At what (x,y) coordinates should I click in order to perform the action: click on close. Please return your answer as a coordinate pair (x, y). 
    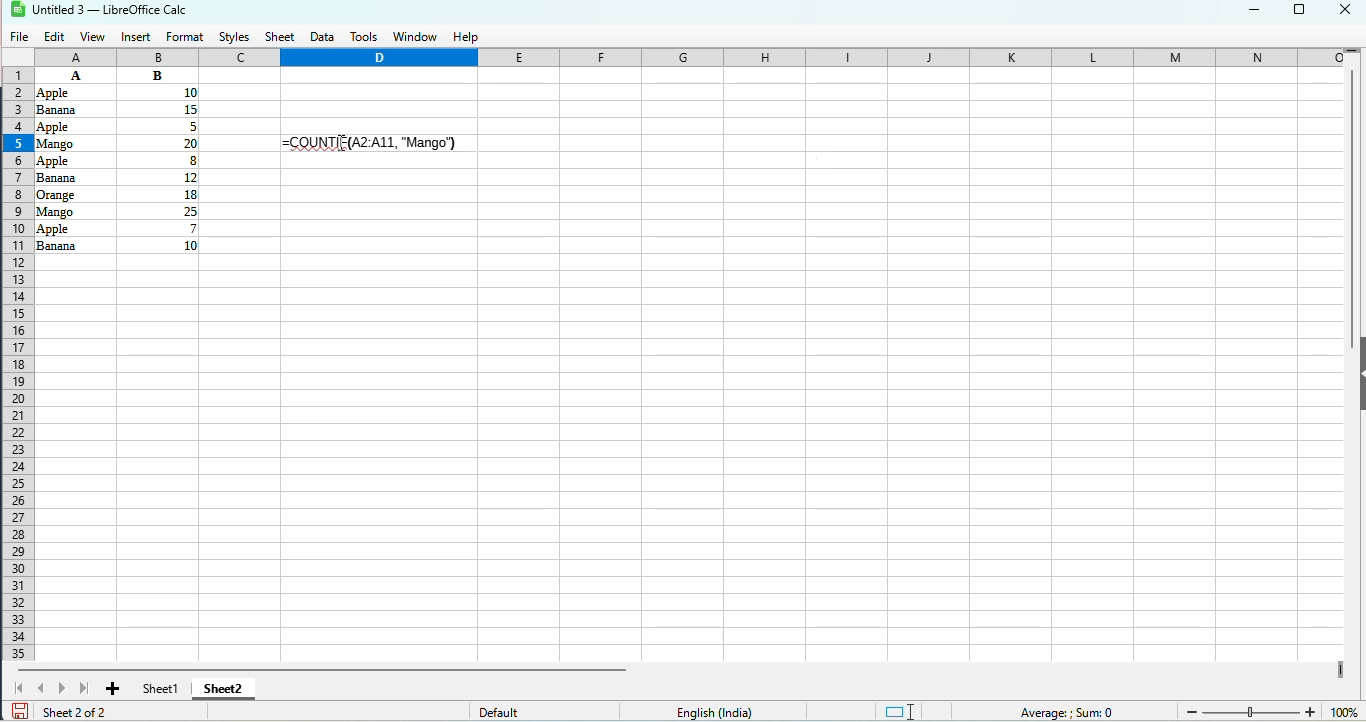
    Looking at the image, I should click on (1345, 8).